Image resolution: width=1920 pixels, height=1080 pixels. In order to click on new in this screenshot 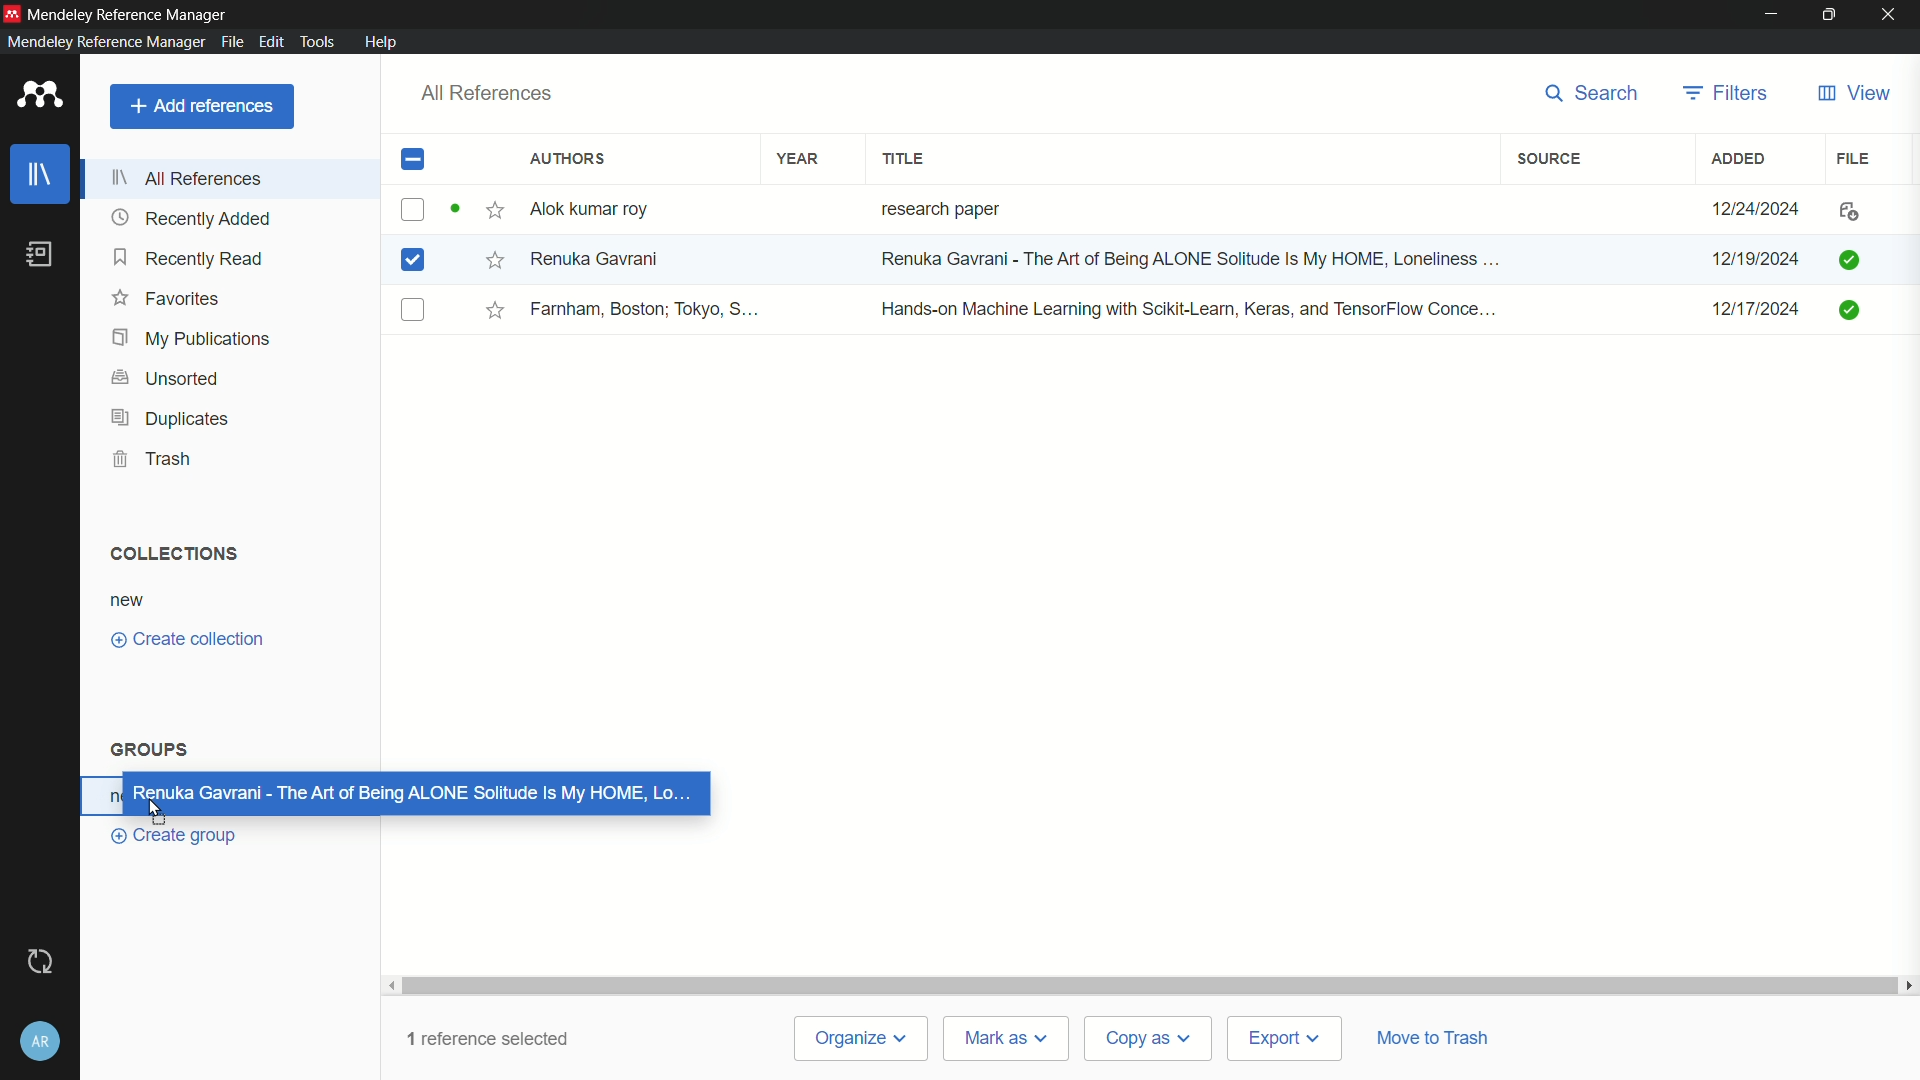, I will do `click(128, 600)`.